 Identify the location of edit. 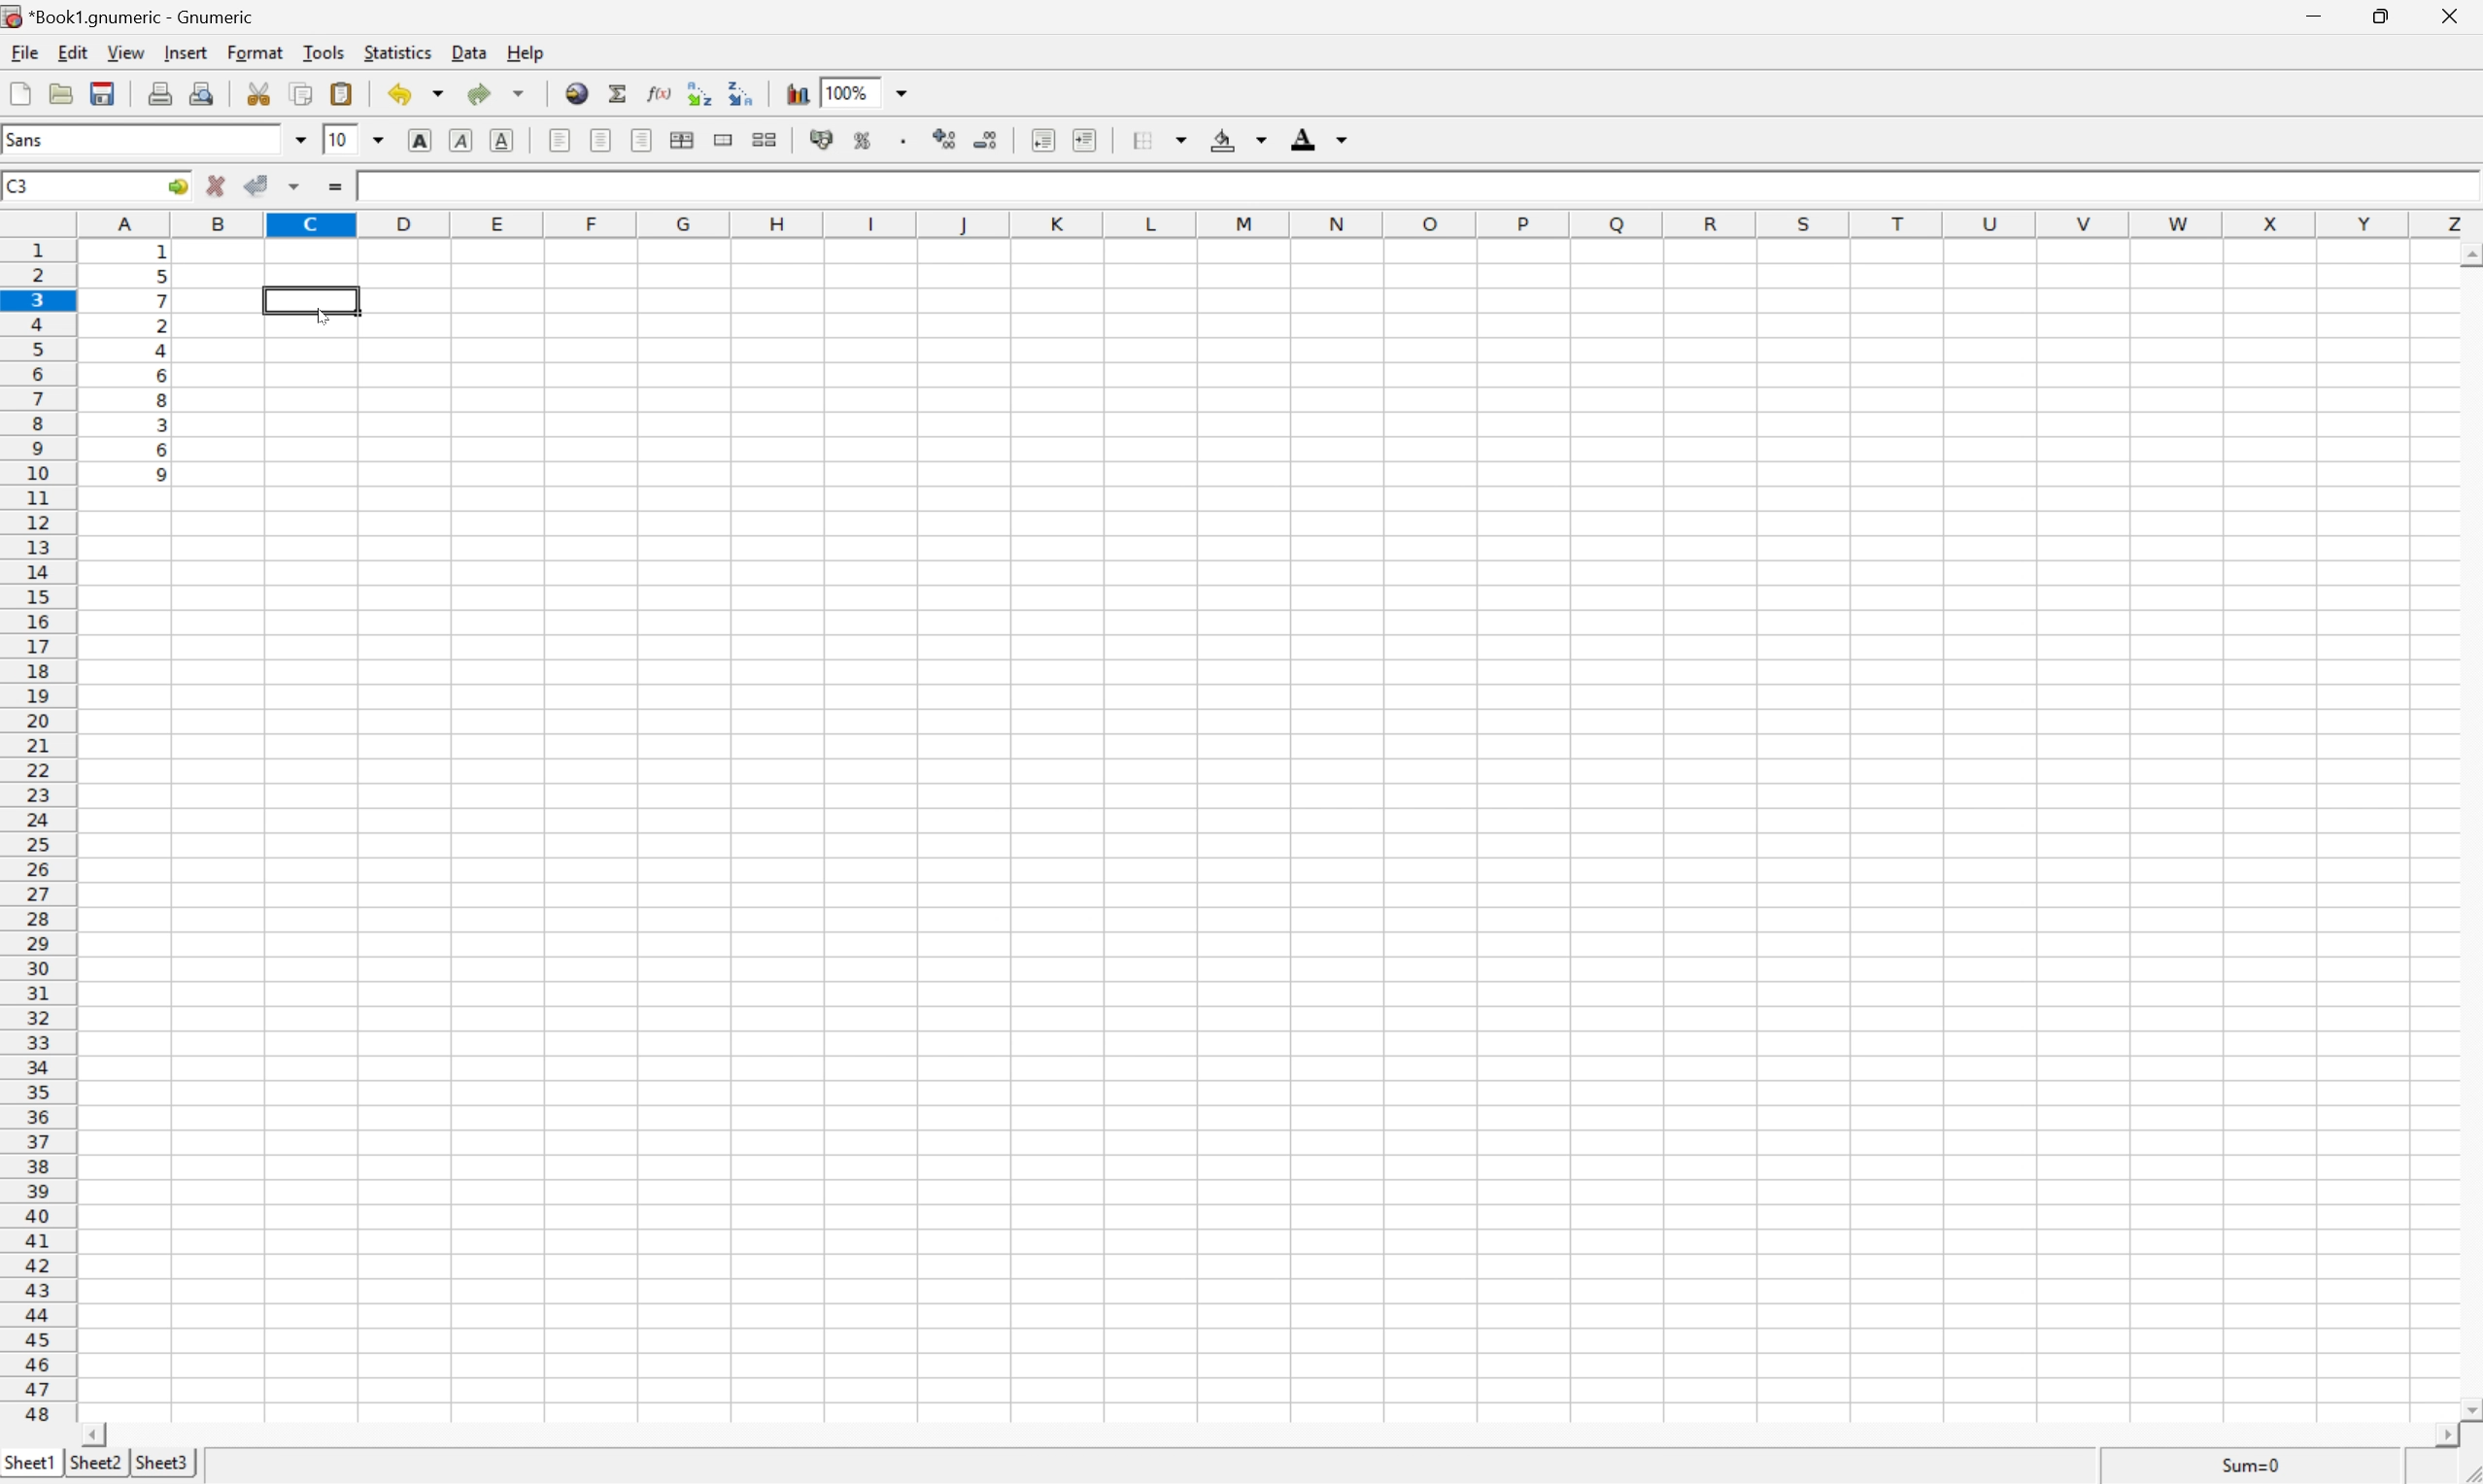
(72, 52).